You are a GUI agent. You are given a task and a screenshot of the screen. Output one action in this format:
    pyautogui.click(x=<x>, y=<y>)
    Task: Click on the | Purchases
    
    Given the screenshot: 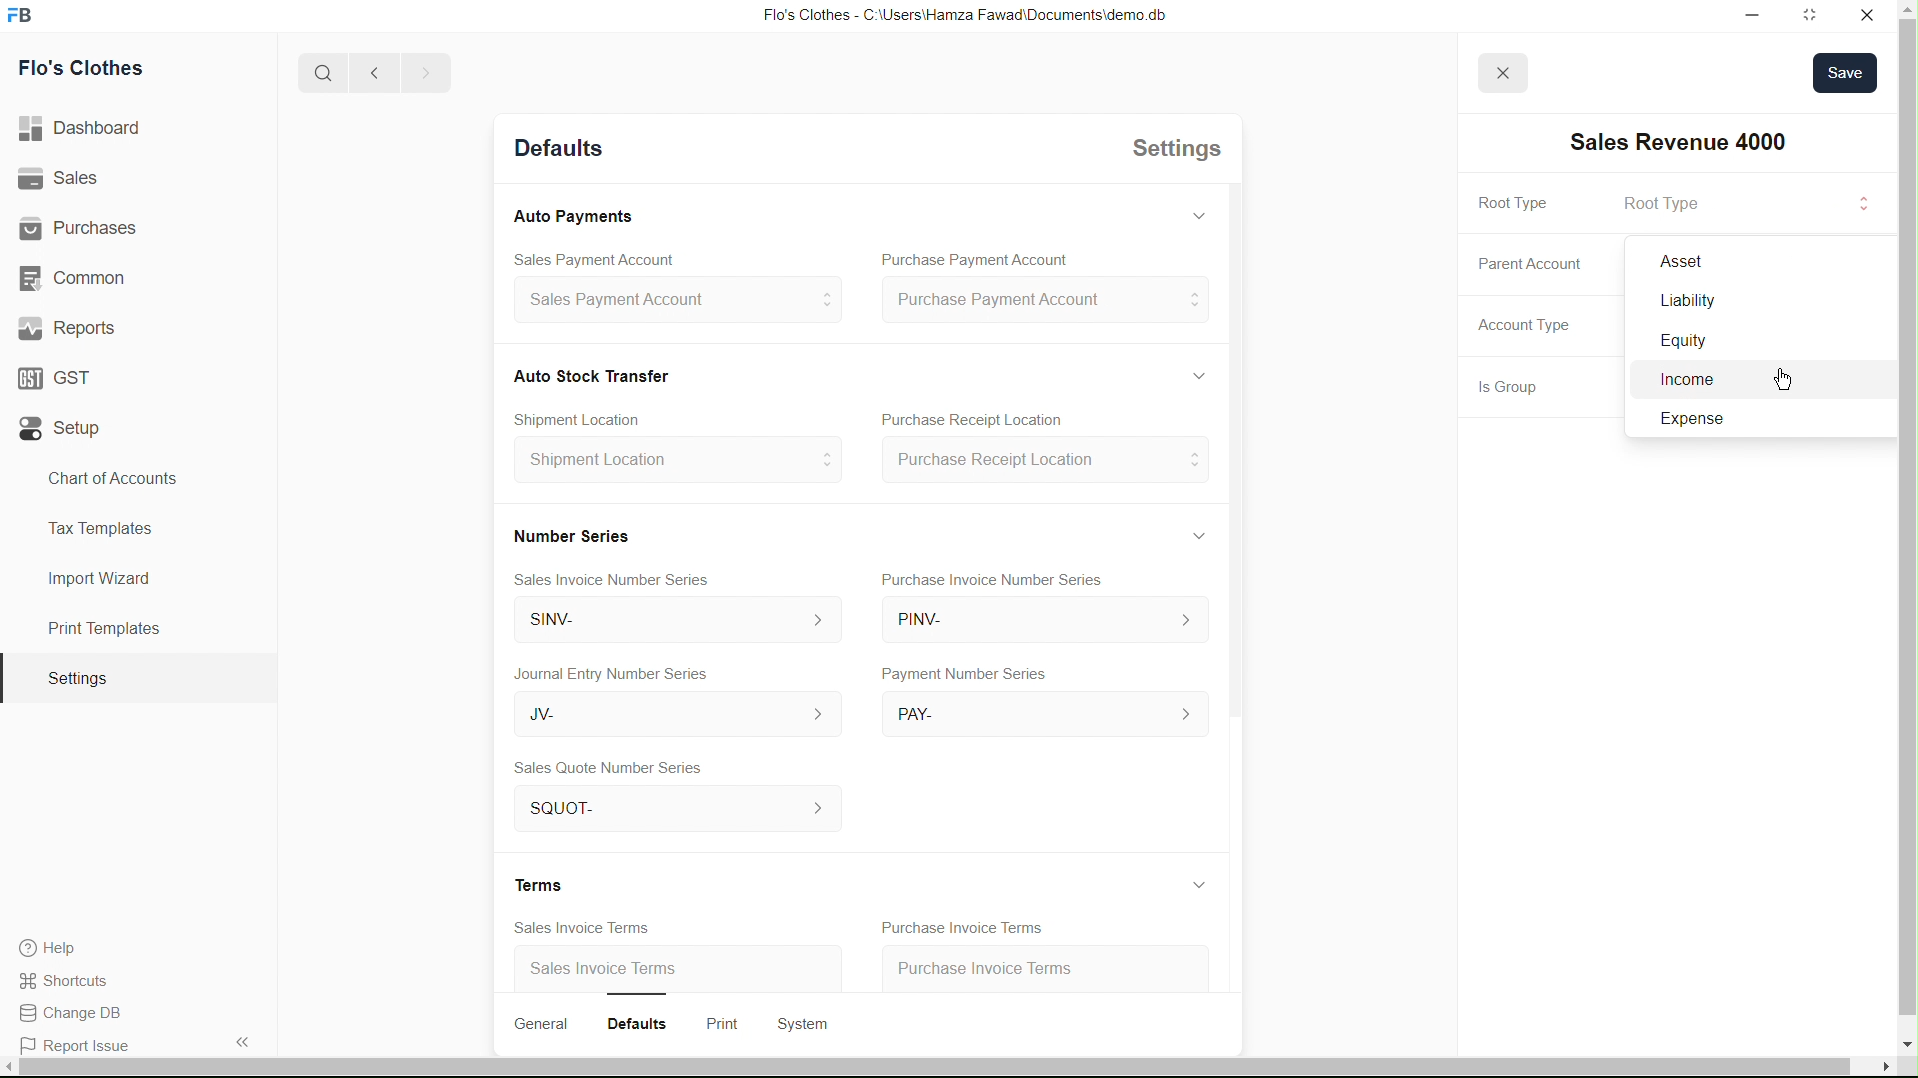 What is the action you would take?
    pyautogui.click(x=87, y=225)
    